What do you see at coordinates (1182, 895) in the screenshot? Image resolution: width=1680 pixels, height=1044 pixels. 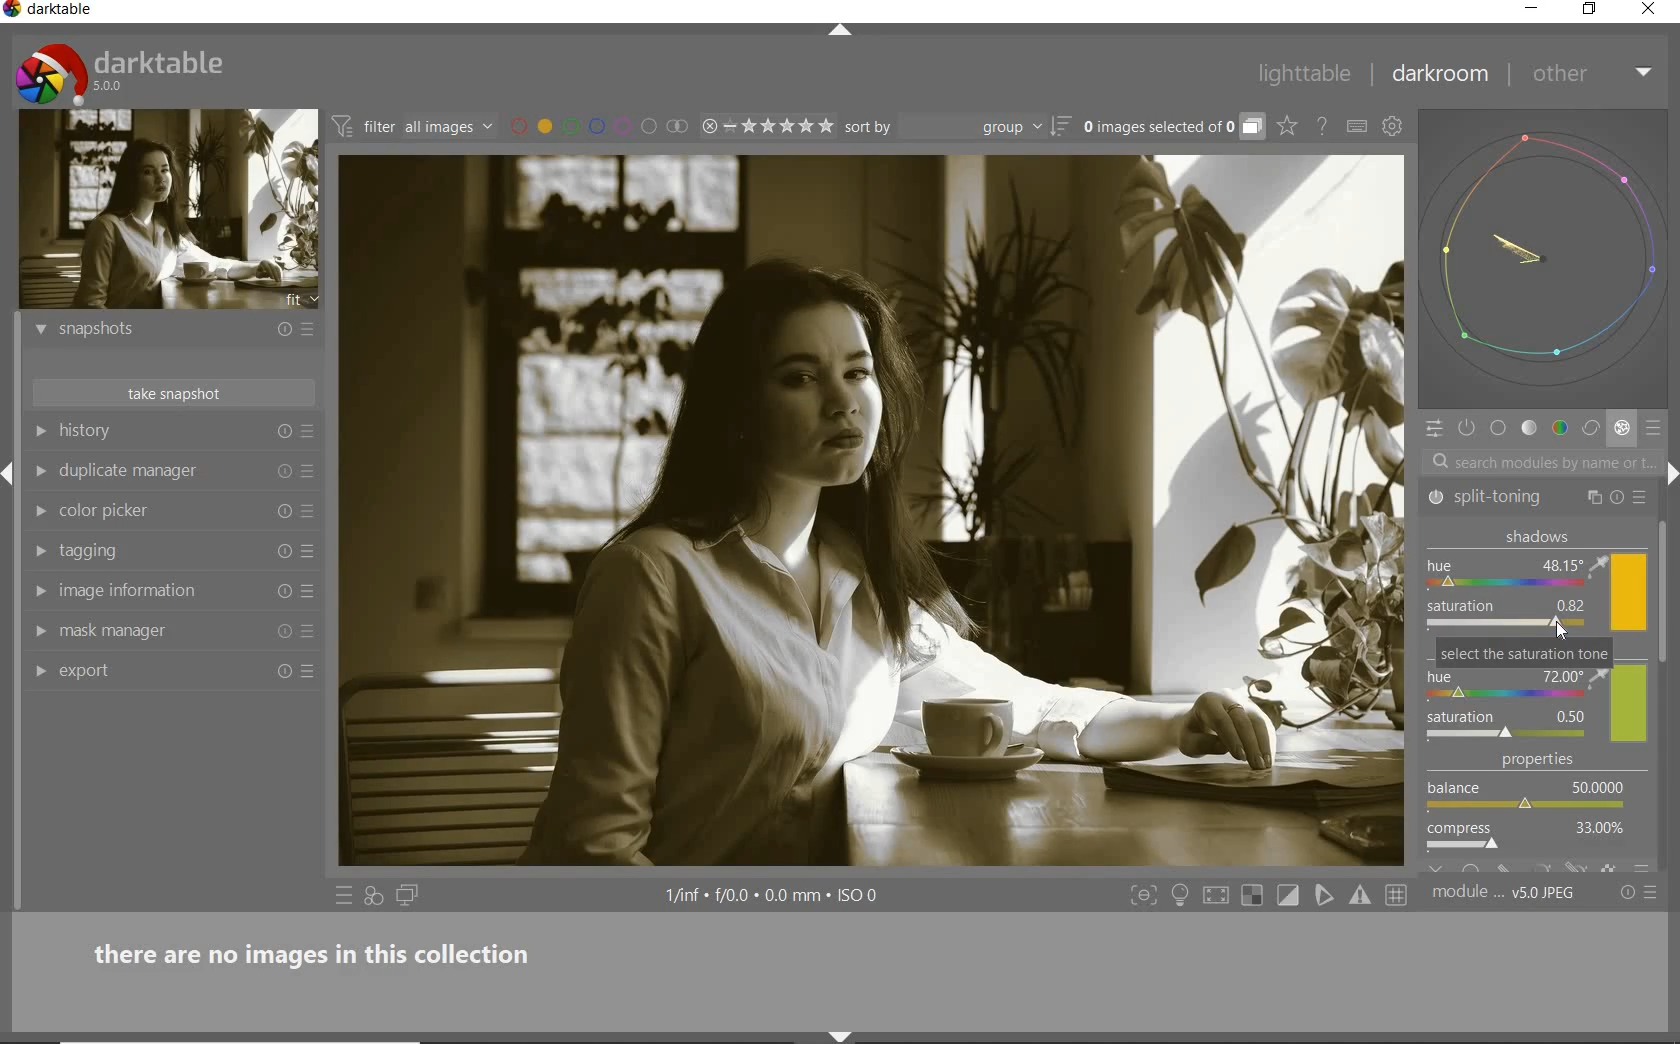 I see `ctrl+b` at bounding box center [1182, 895].